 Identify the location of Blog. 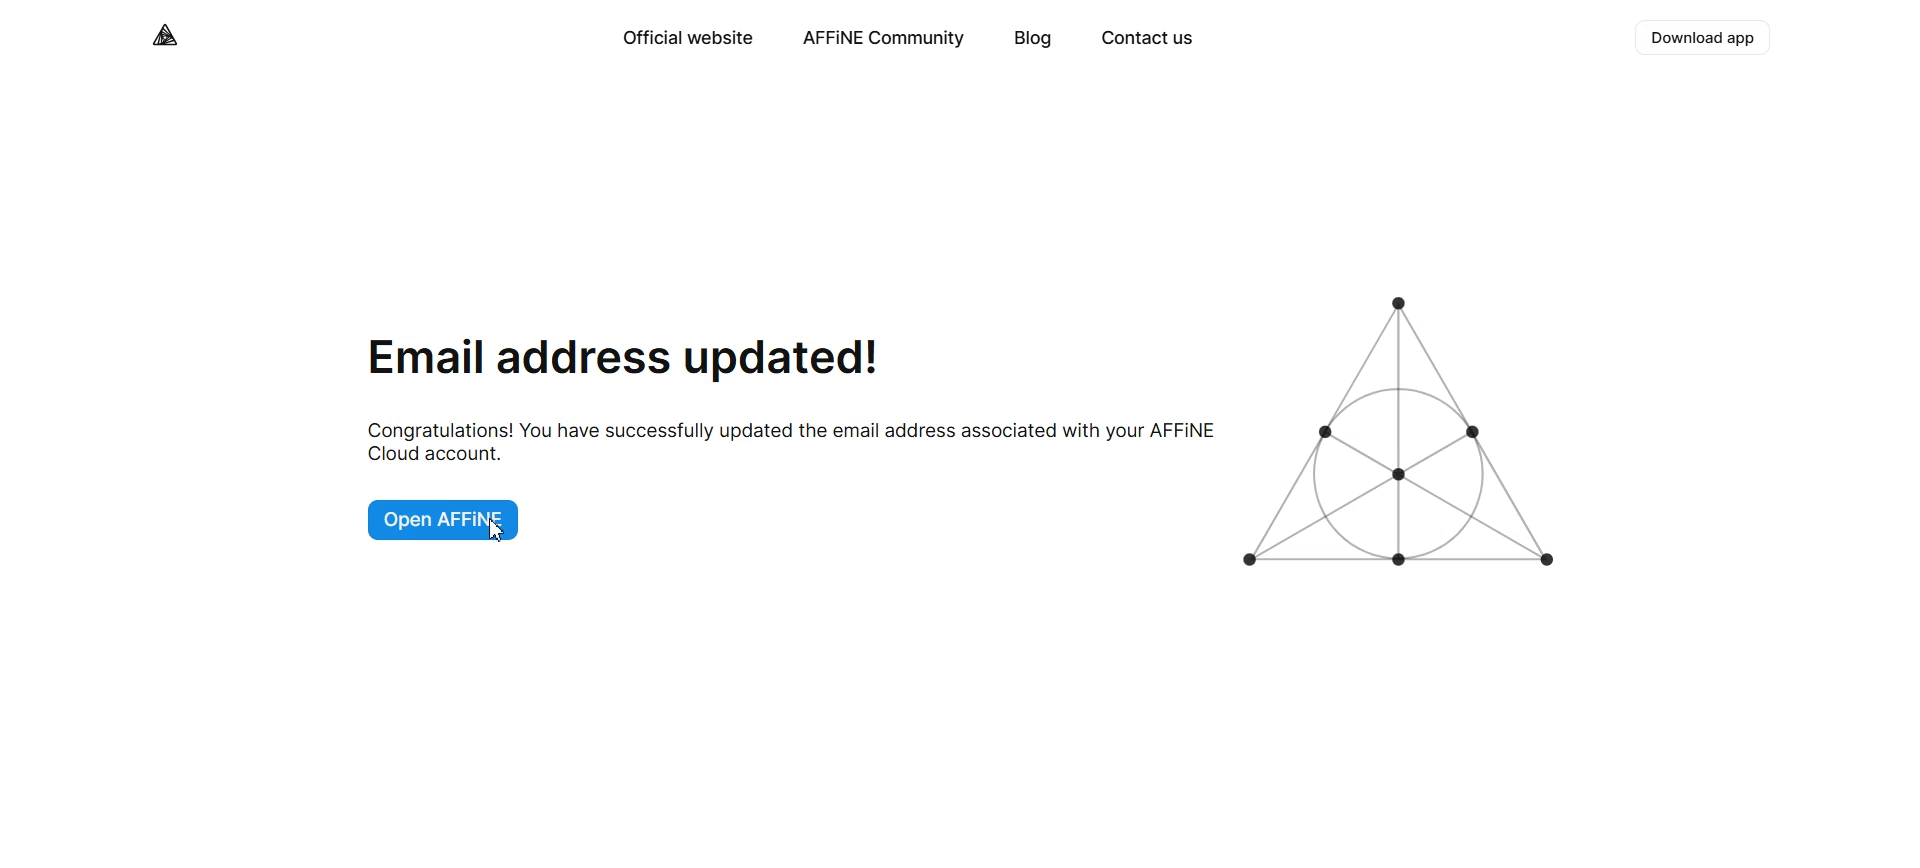
(1033, 40).